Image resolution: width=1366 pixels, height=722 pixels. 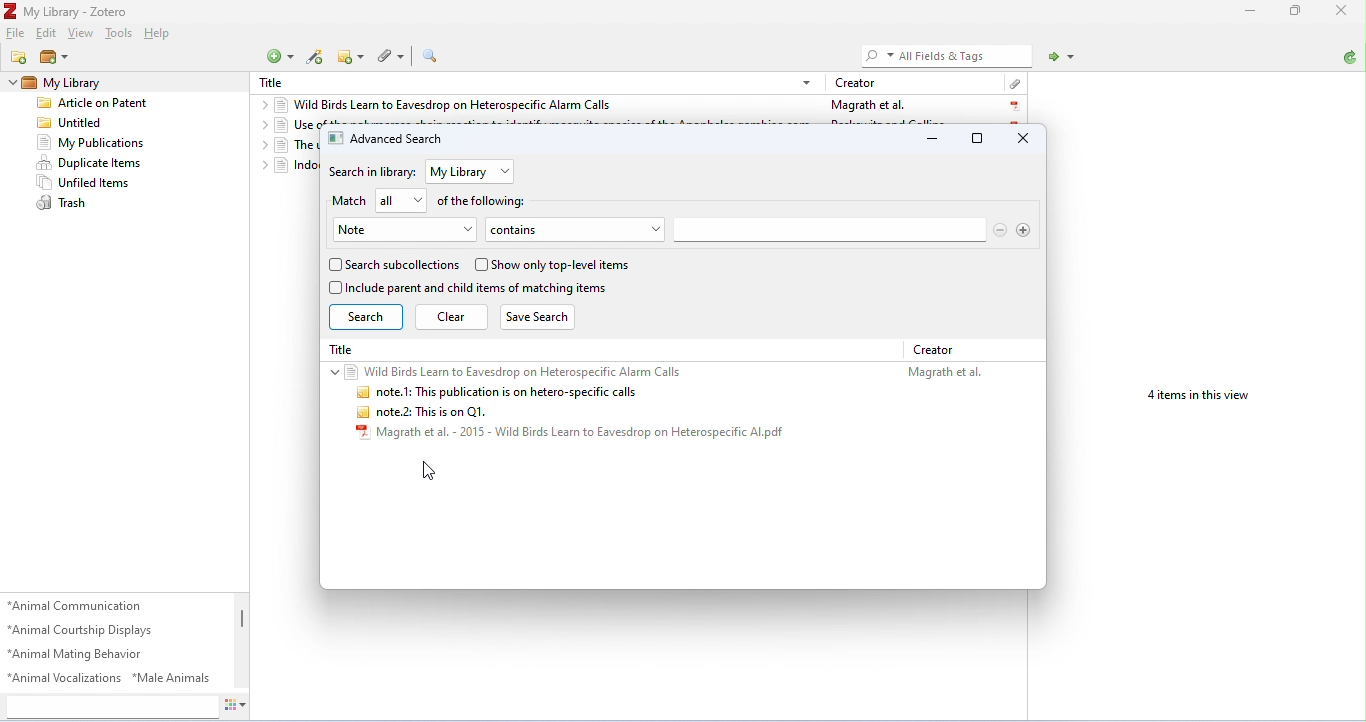 What do you see at coordinates (431, 469) in the screenshot?
I see `cursor` at bounding box center [431, 469].